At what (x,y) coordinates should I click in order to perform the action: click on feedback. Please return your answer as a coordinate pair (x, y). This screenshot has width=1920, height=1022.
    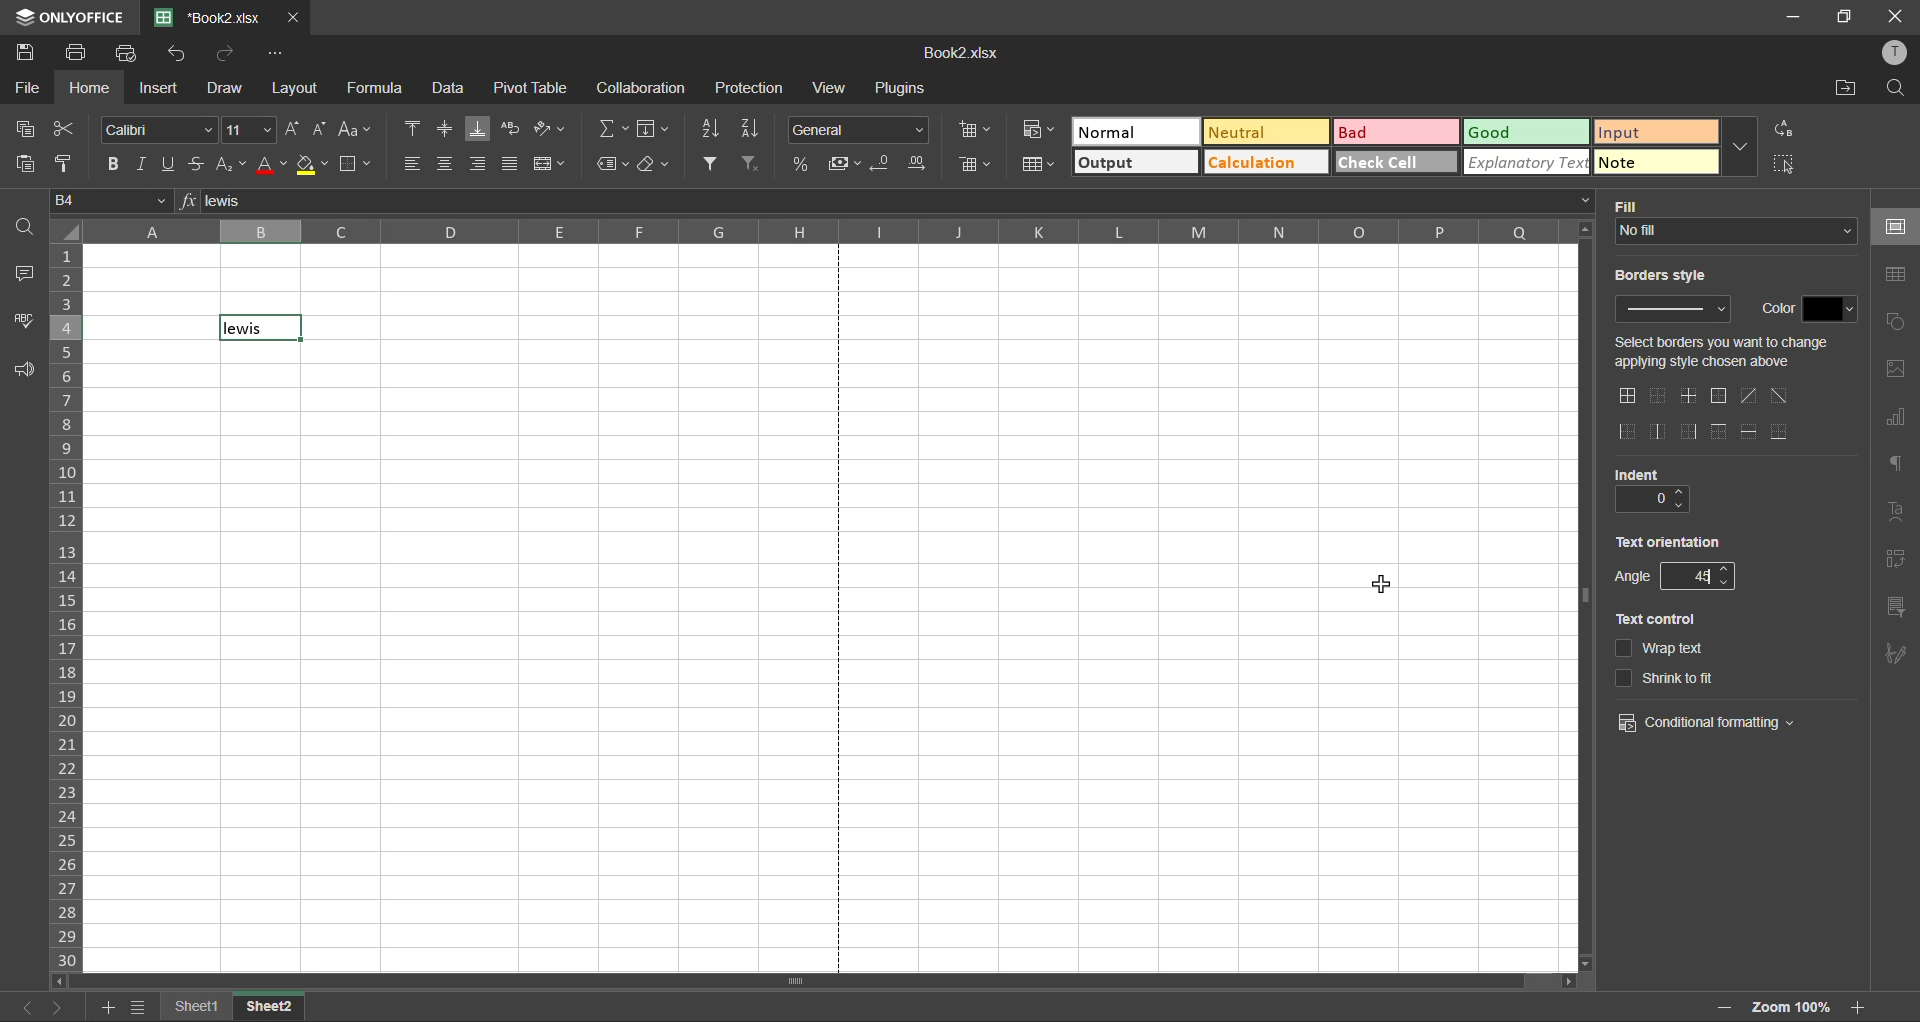
    Looking at the image, I should click on (24, 369).